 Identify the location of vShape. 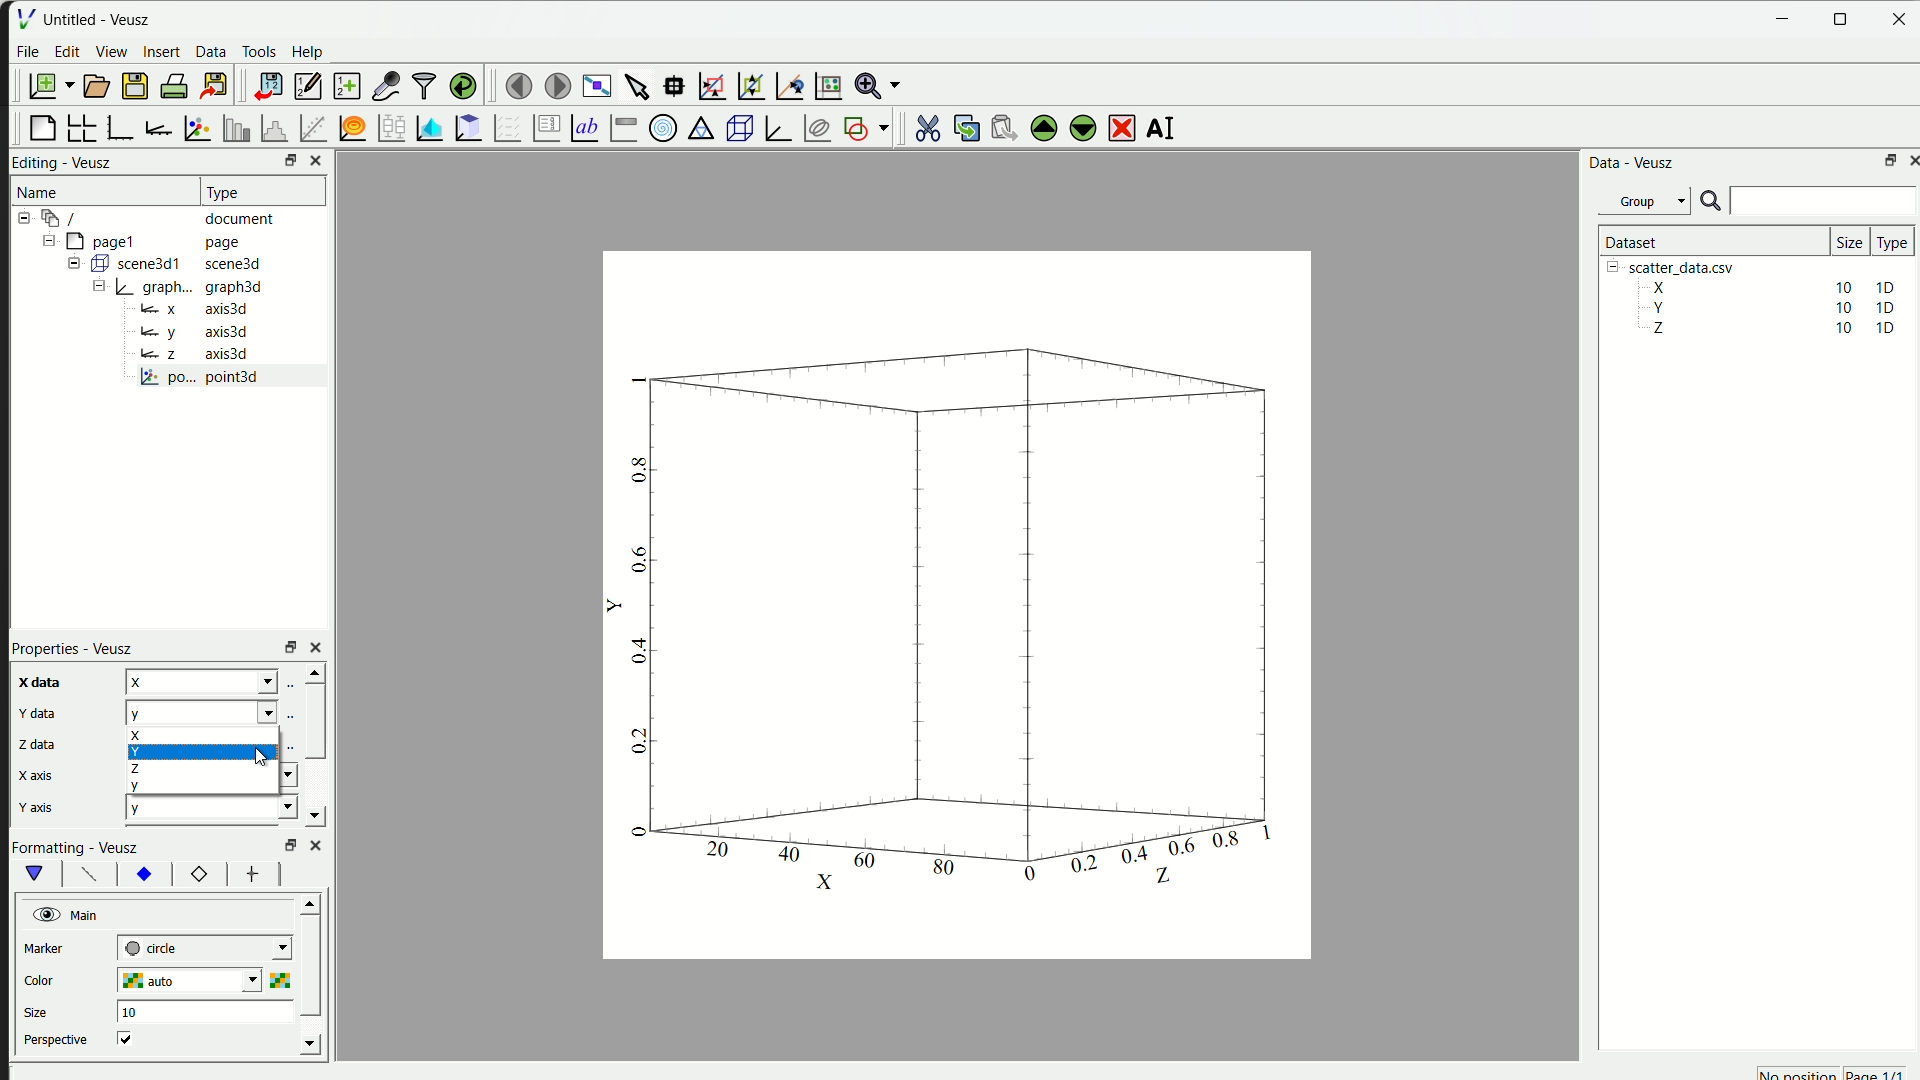
(36, 874).